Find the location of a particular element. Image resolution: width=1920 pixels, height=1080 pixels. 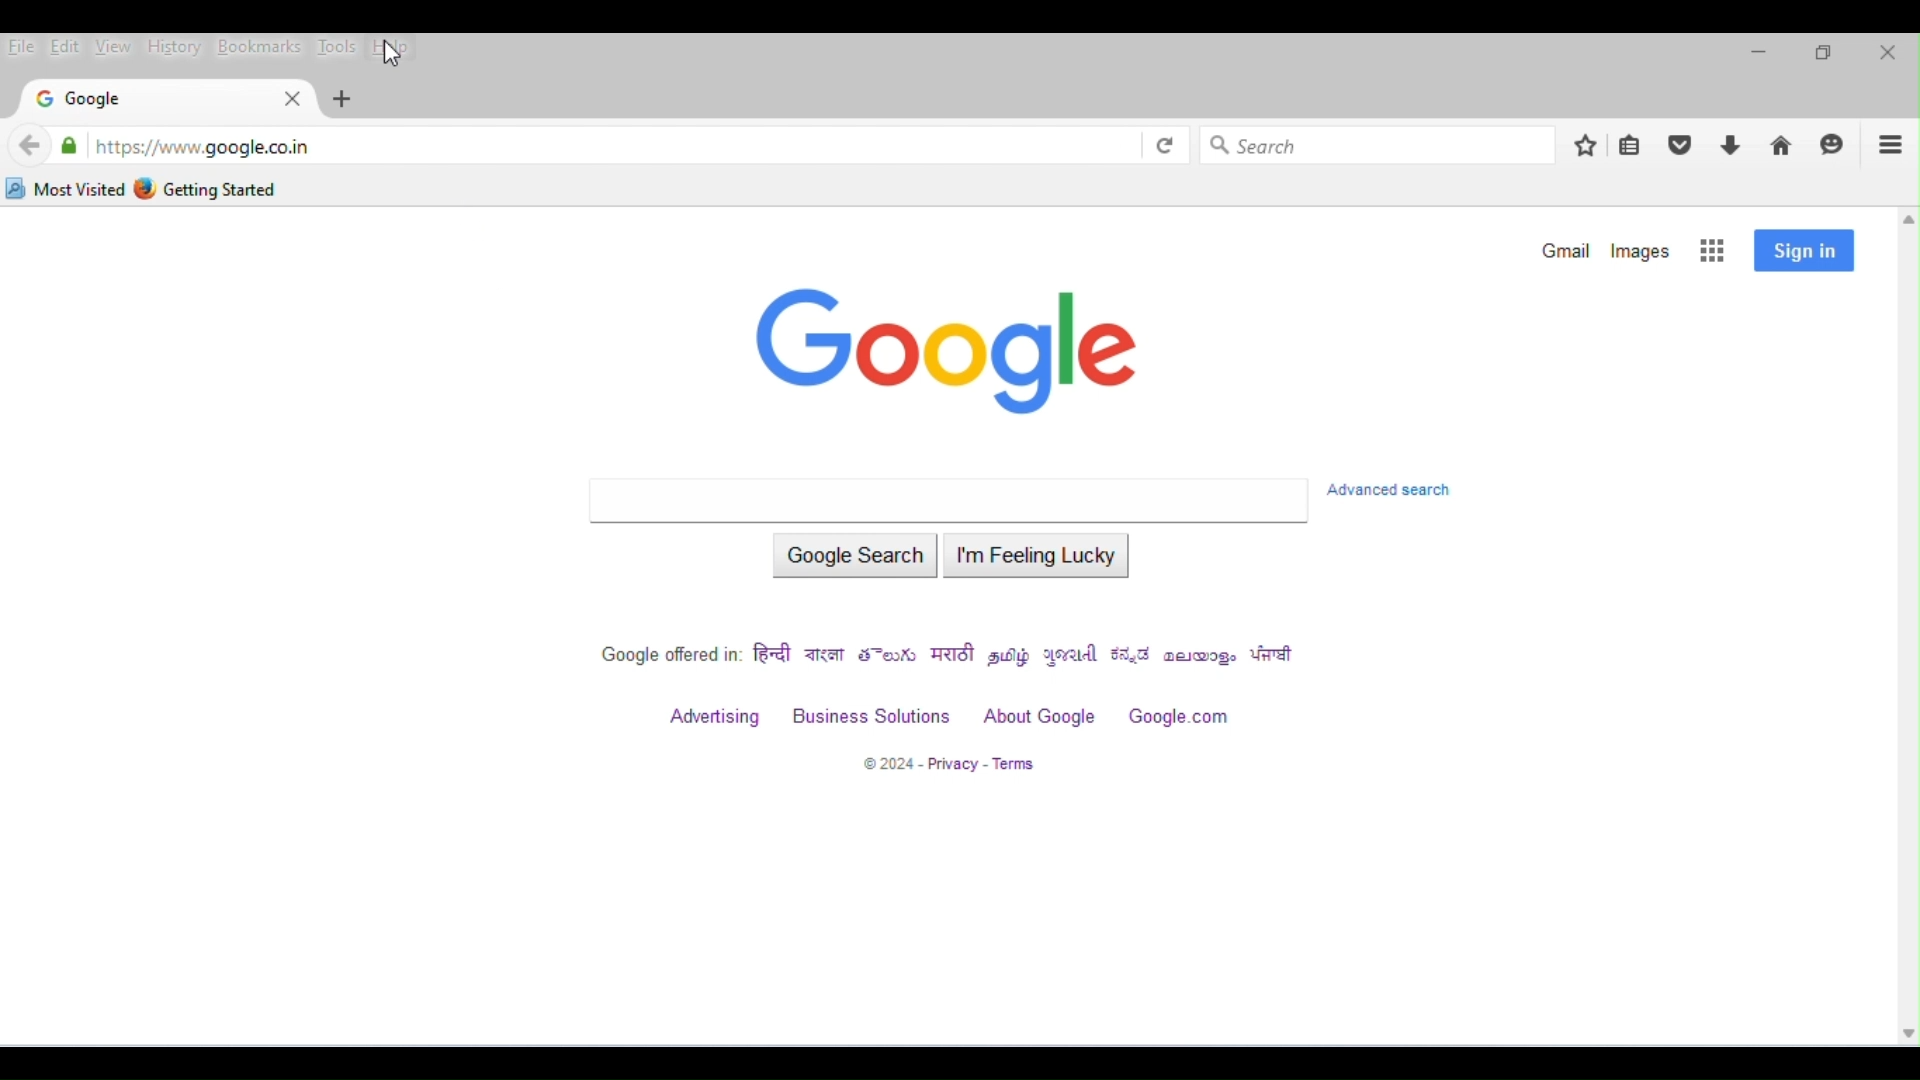

telegu is located at coordinates (890, 656).